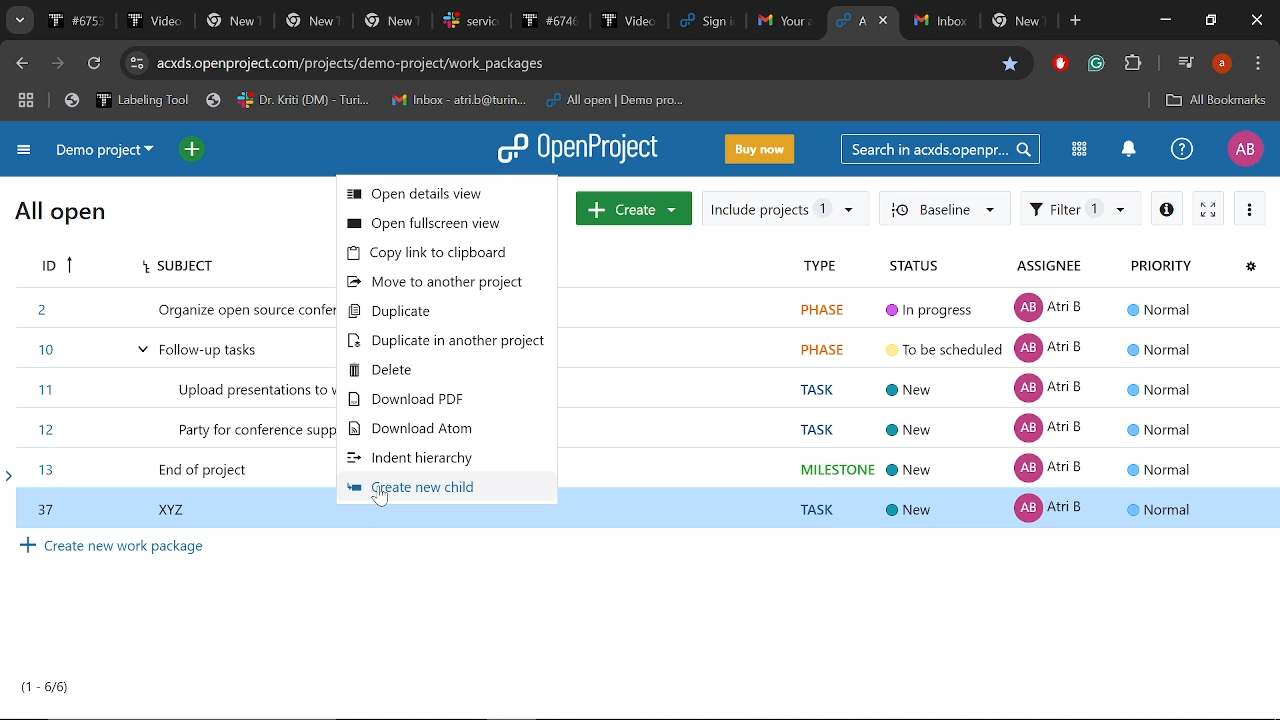 Image resolution: width=1280 pixels, height=720 pixels. I want to click on Activate zen mode, so click(1209, 207).